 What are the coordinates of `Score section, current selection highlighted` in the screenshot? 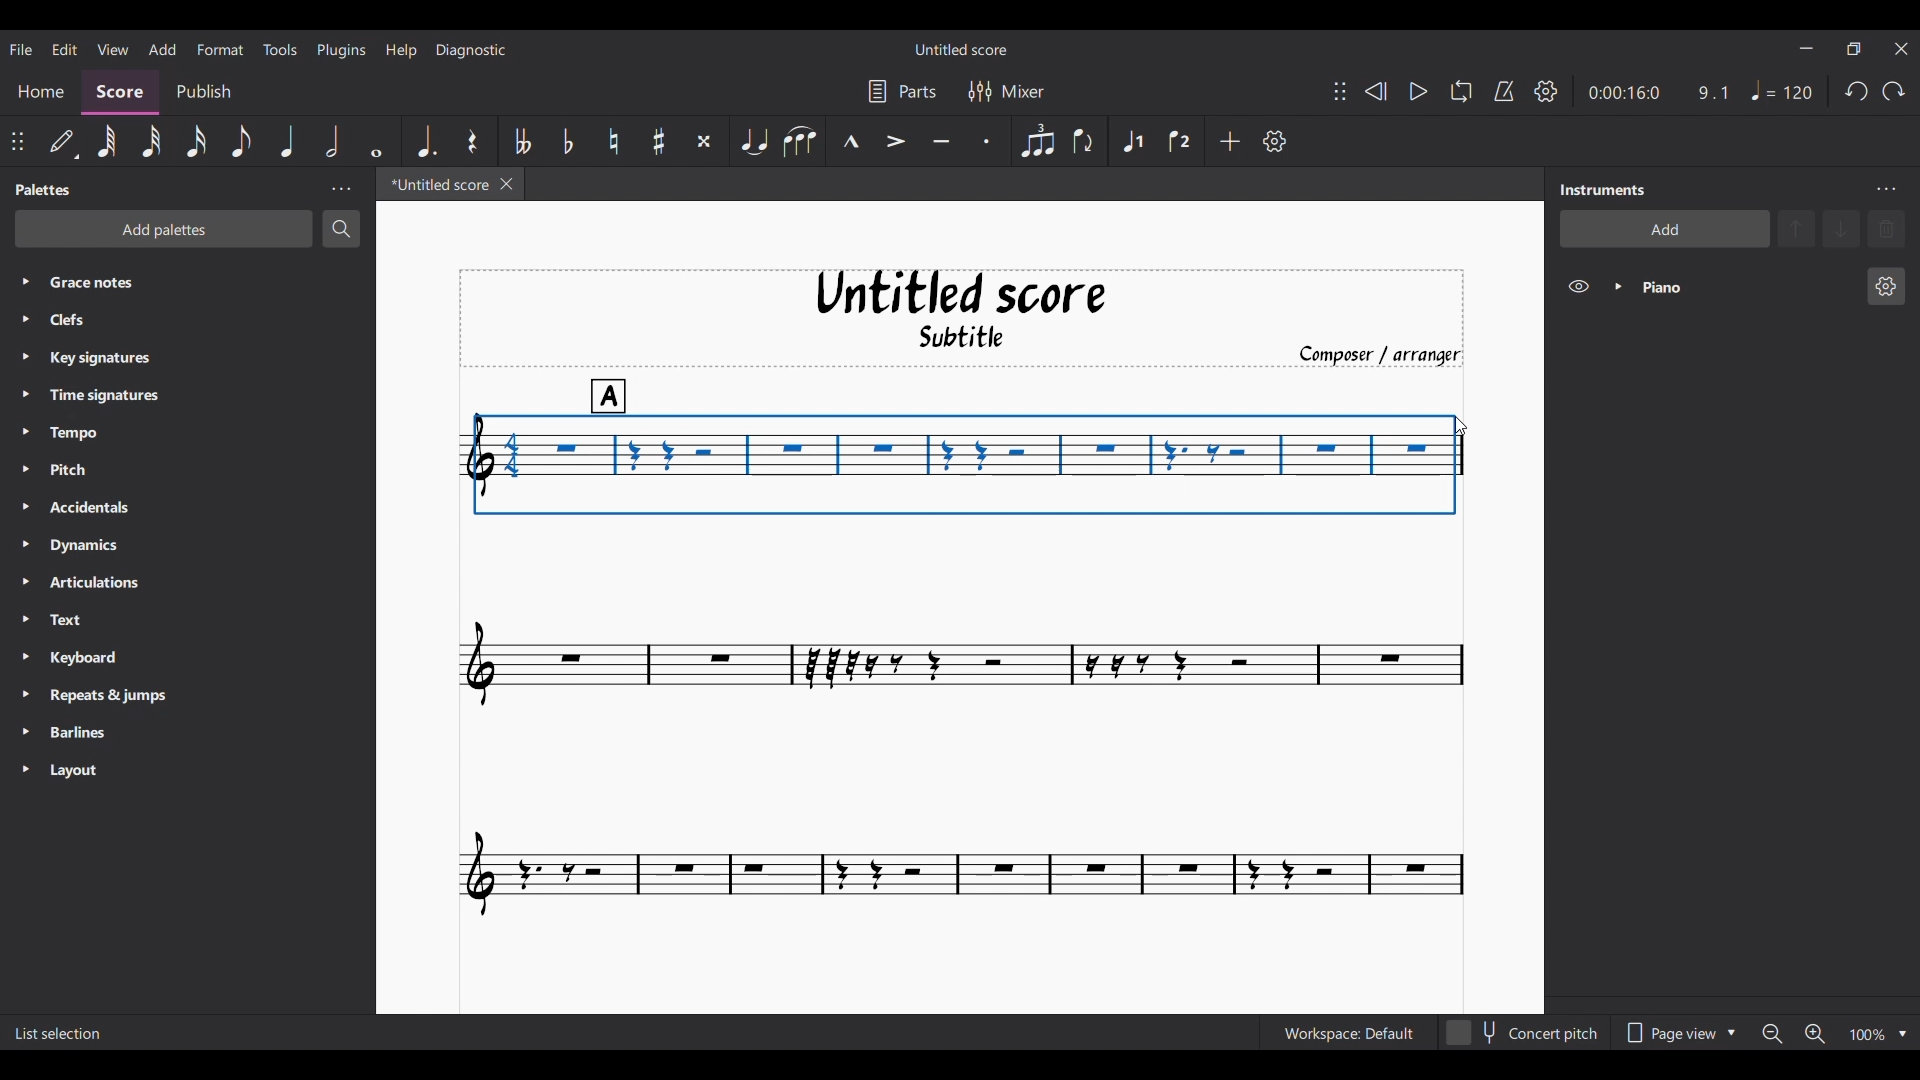 It's located at (124, 90).